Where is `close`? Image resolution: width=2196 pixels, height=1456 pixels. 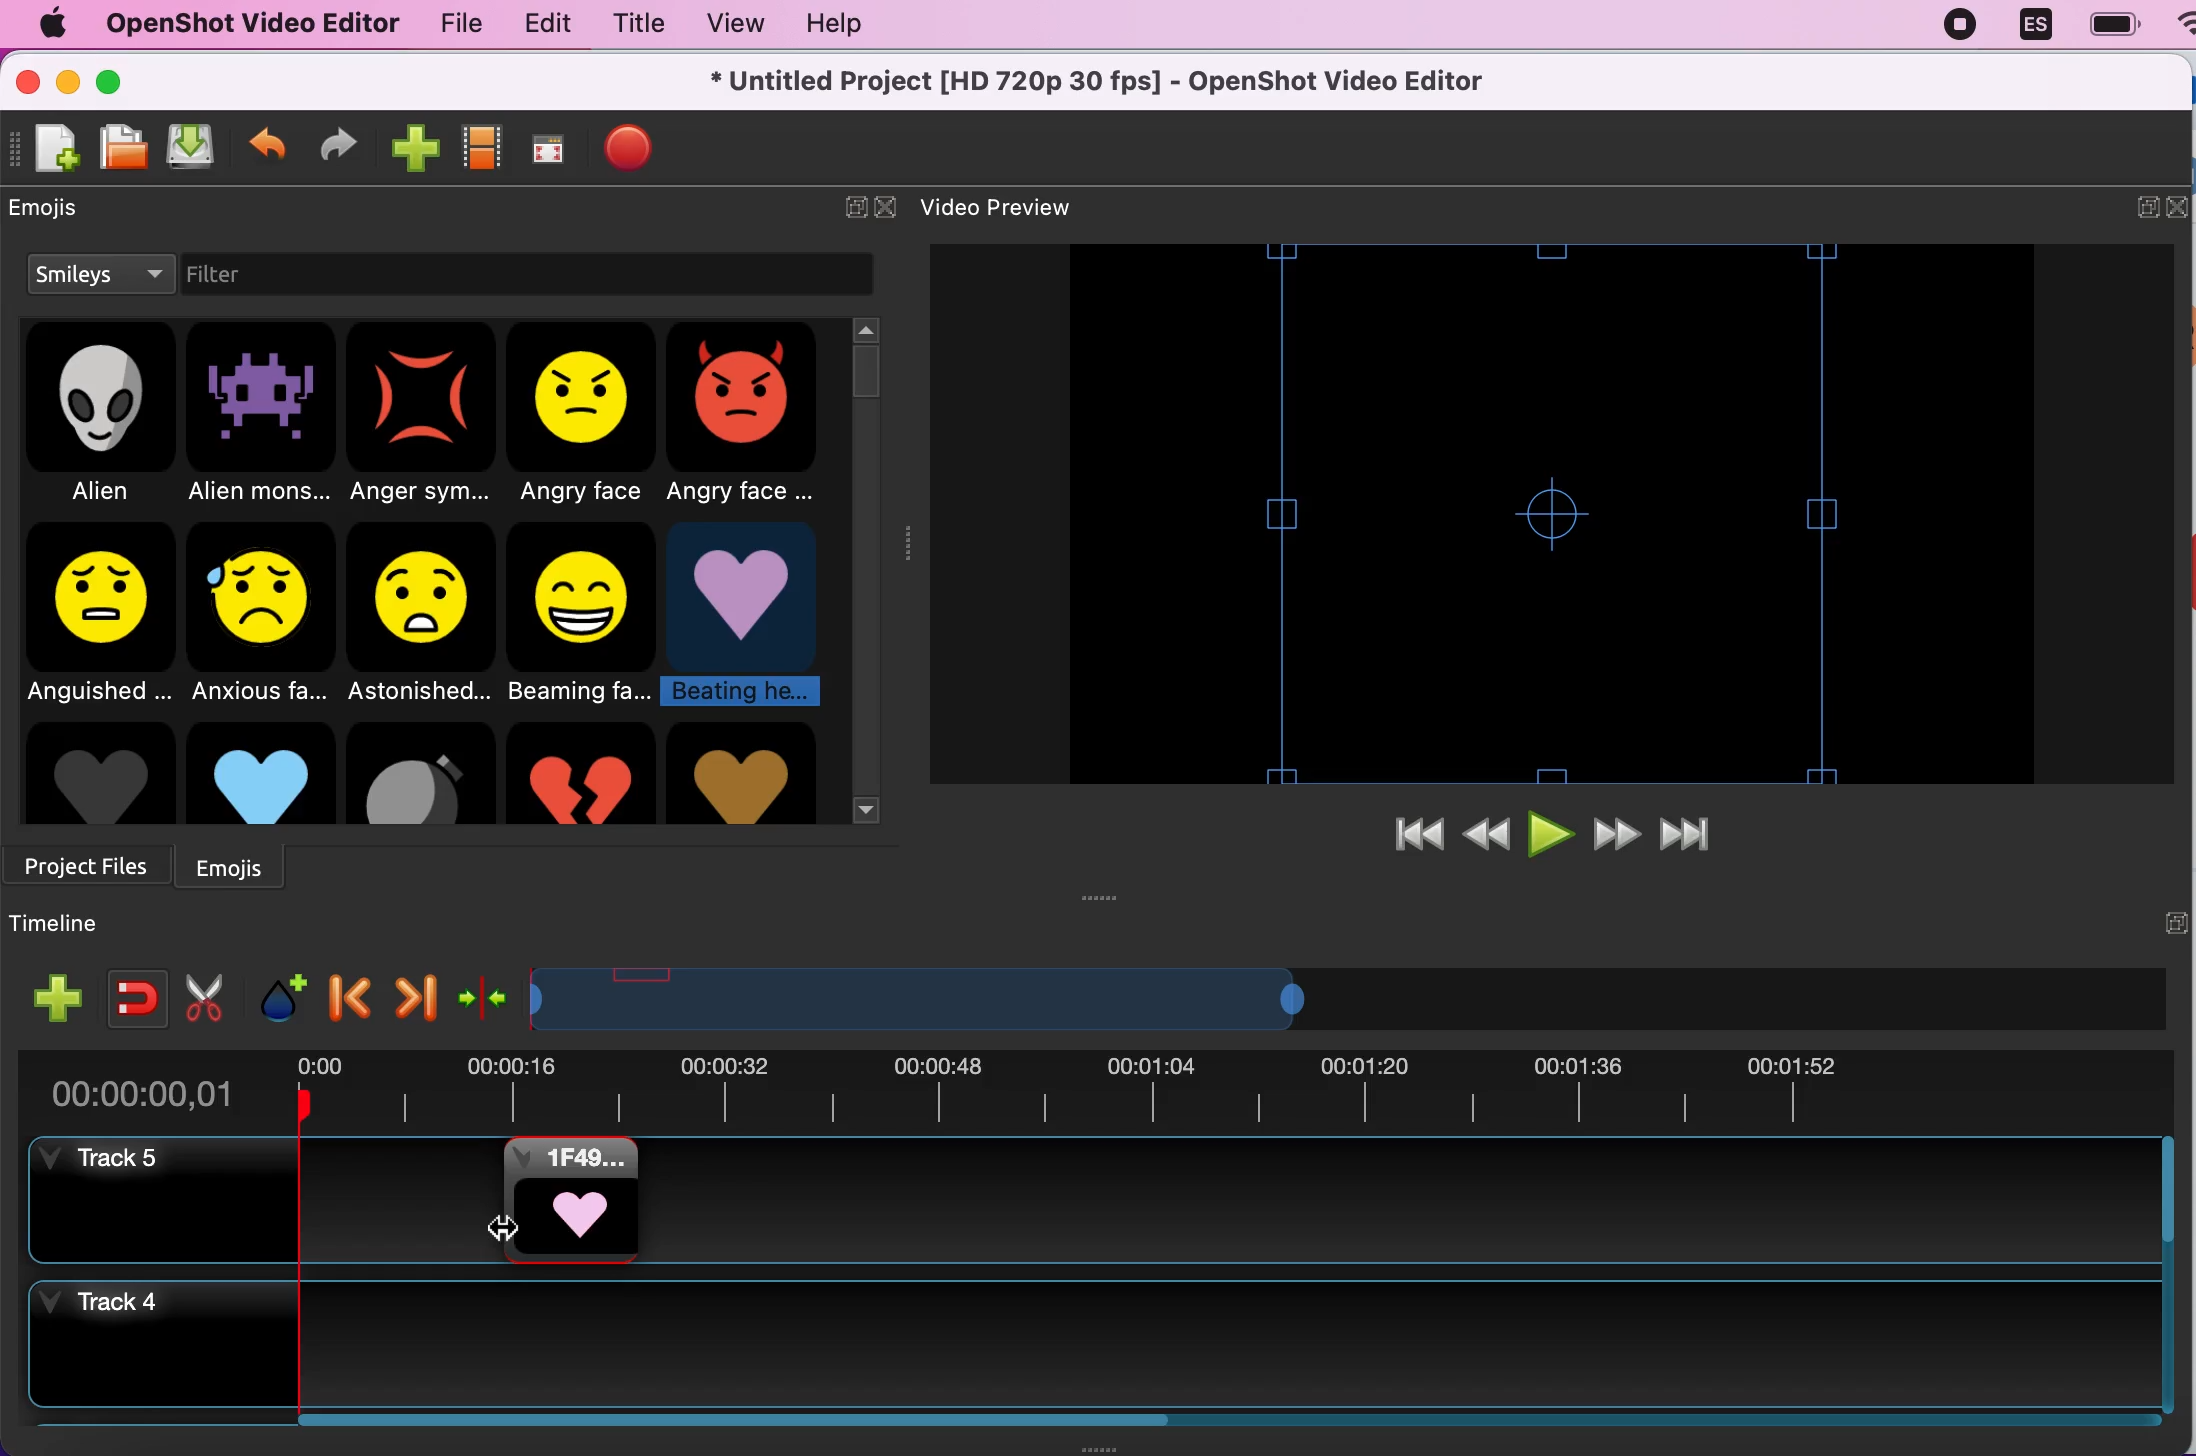
close is located at coordinates (26, 87).